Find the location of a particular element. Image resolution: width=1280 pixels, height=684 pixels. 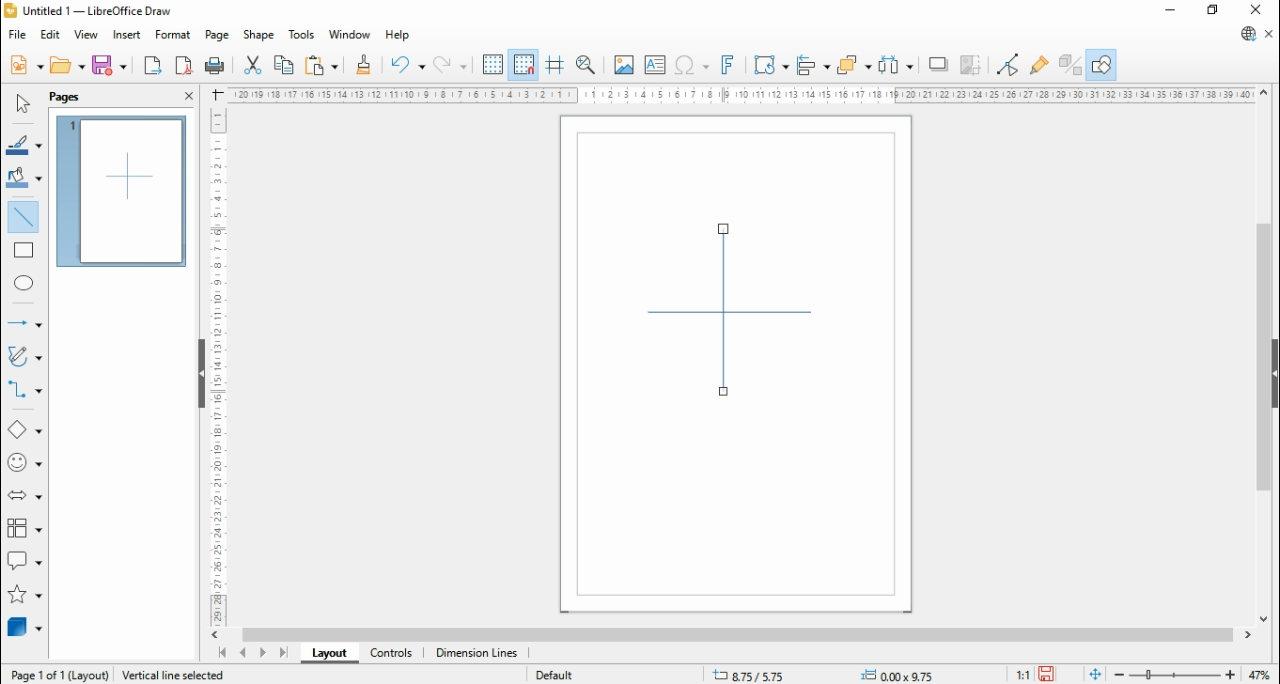

shape is located at coordinates (259, 35).